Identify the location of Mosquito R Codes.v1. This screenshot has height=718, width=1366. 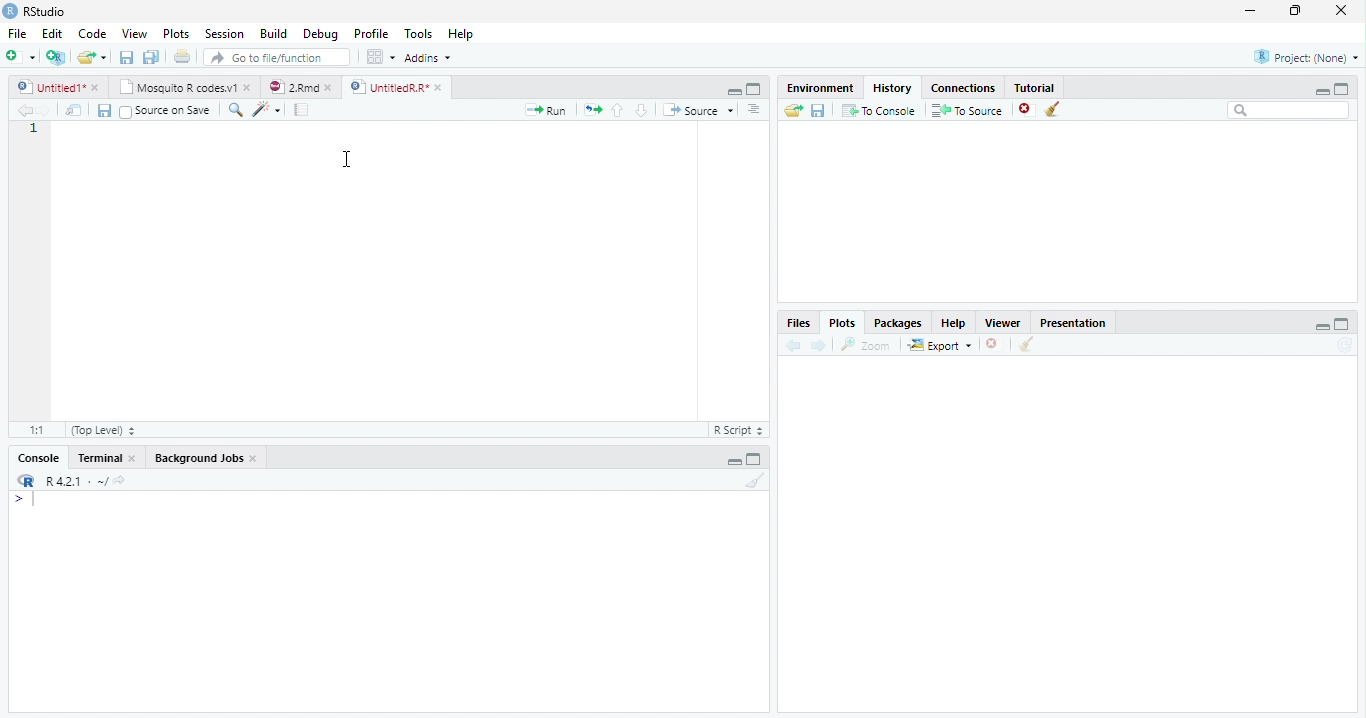
(185, 88).